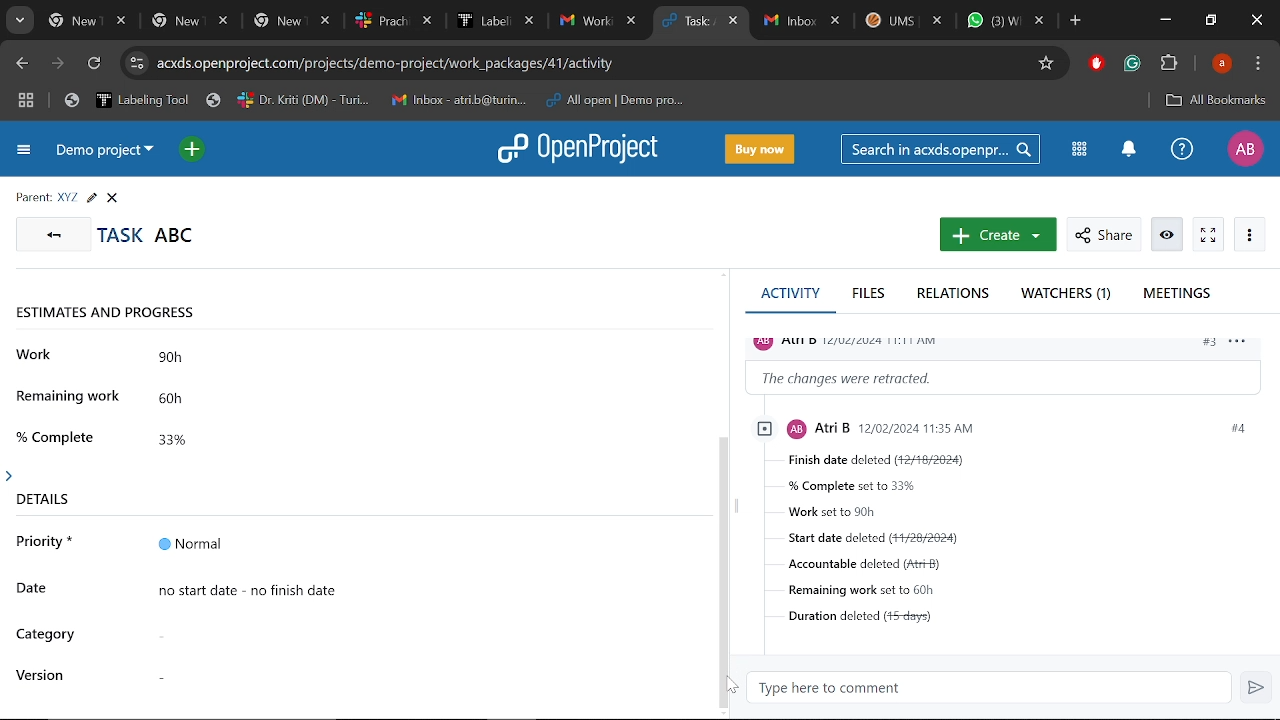 This screenshot has height=720, width=1280. Describe the element at coordinates (199, 437) in the screenshot. I see `33%` at that location.